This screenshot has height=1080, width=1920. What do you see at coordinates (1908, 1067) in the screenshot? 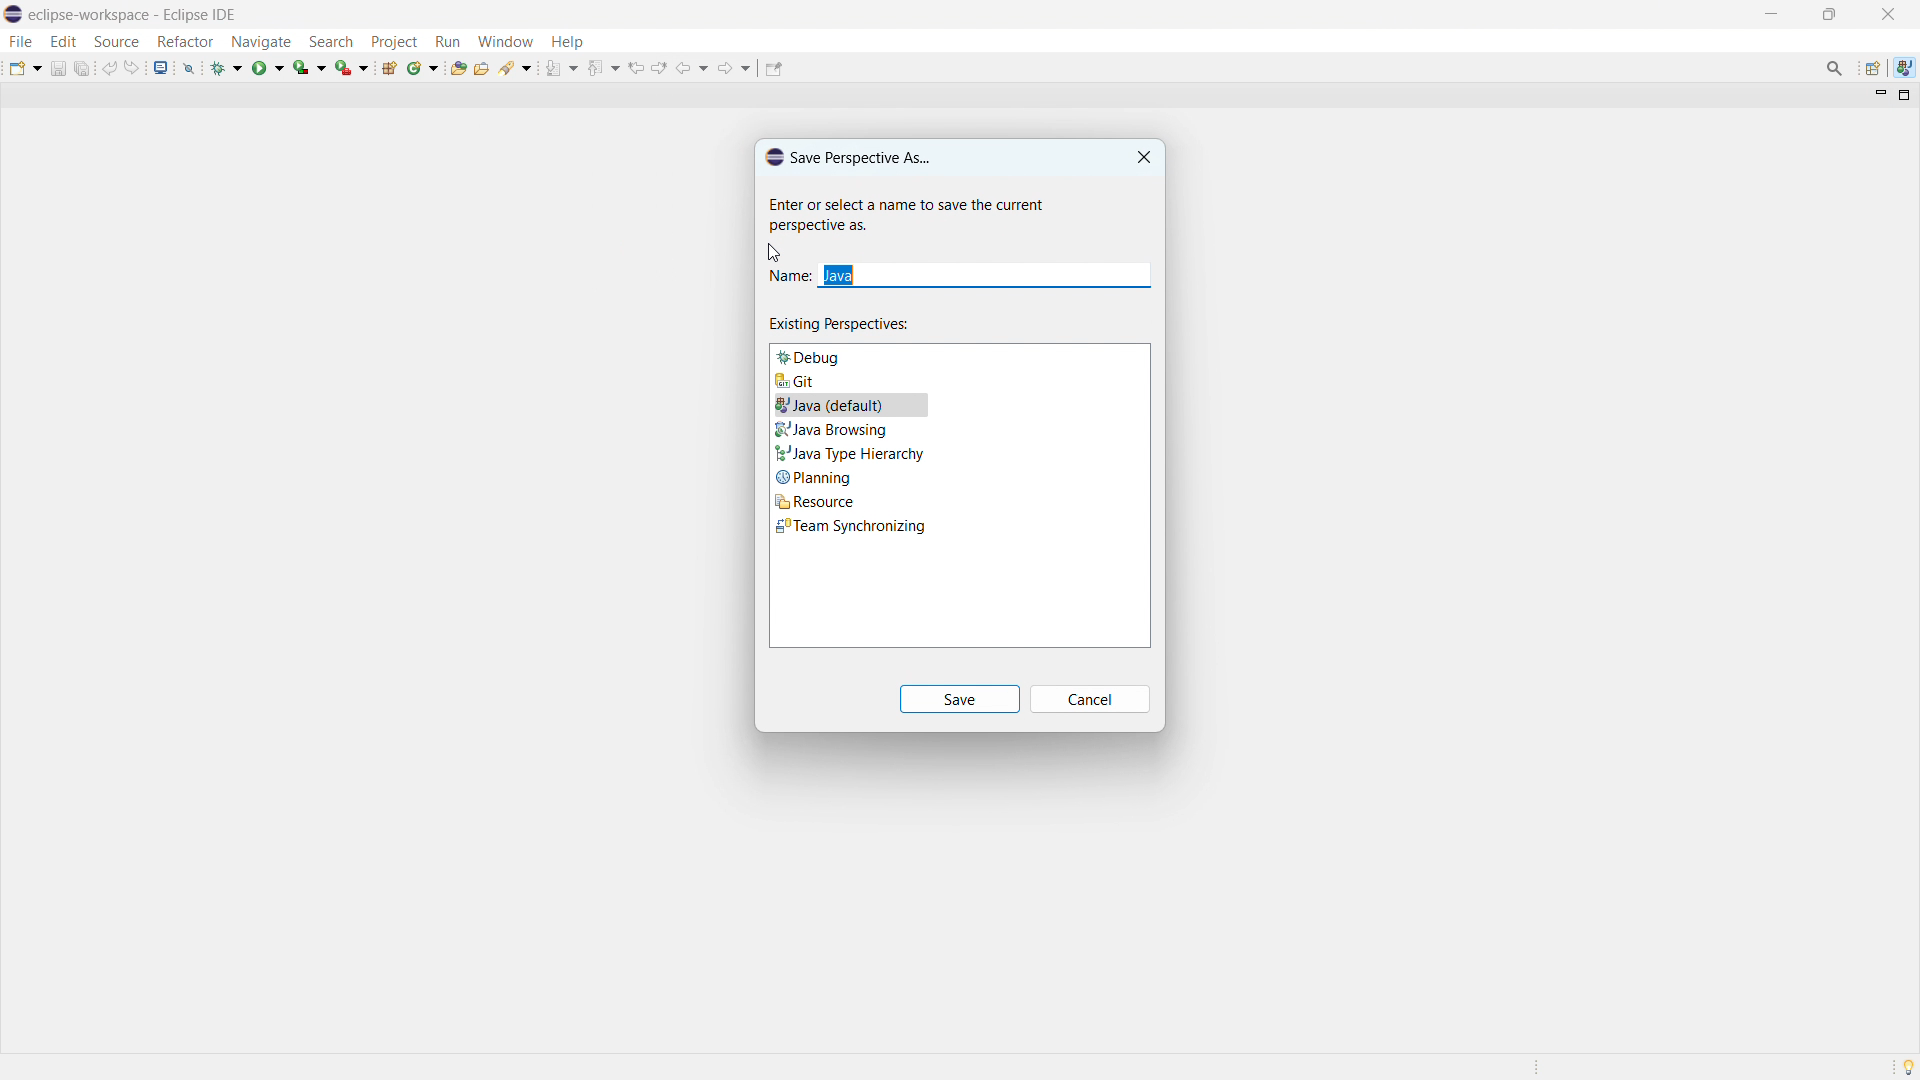
I see `tip of the day` at bounding box center [1908, 1067].